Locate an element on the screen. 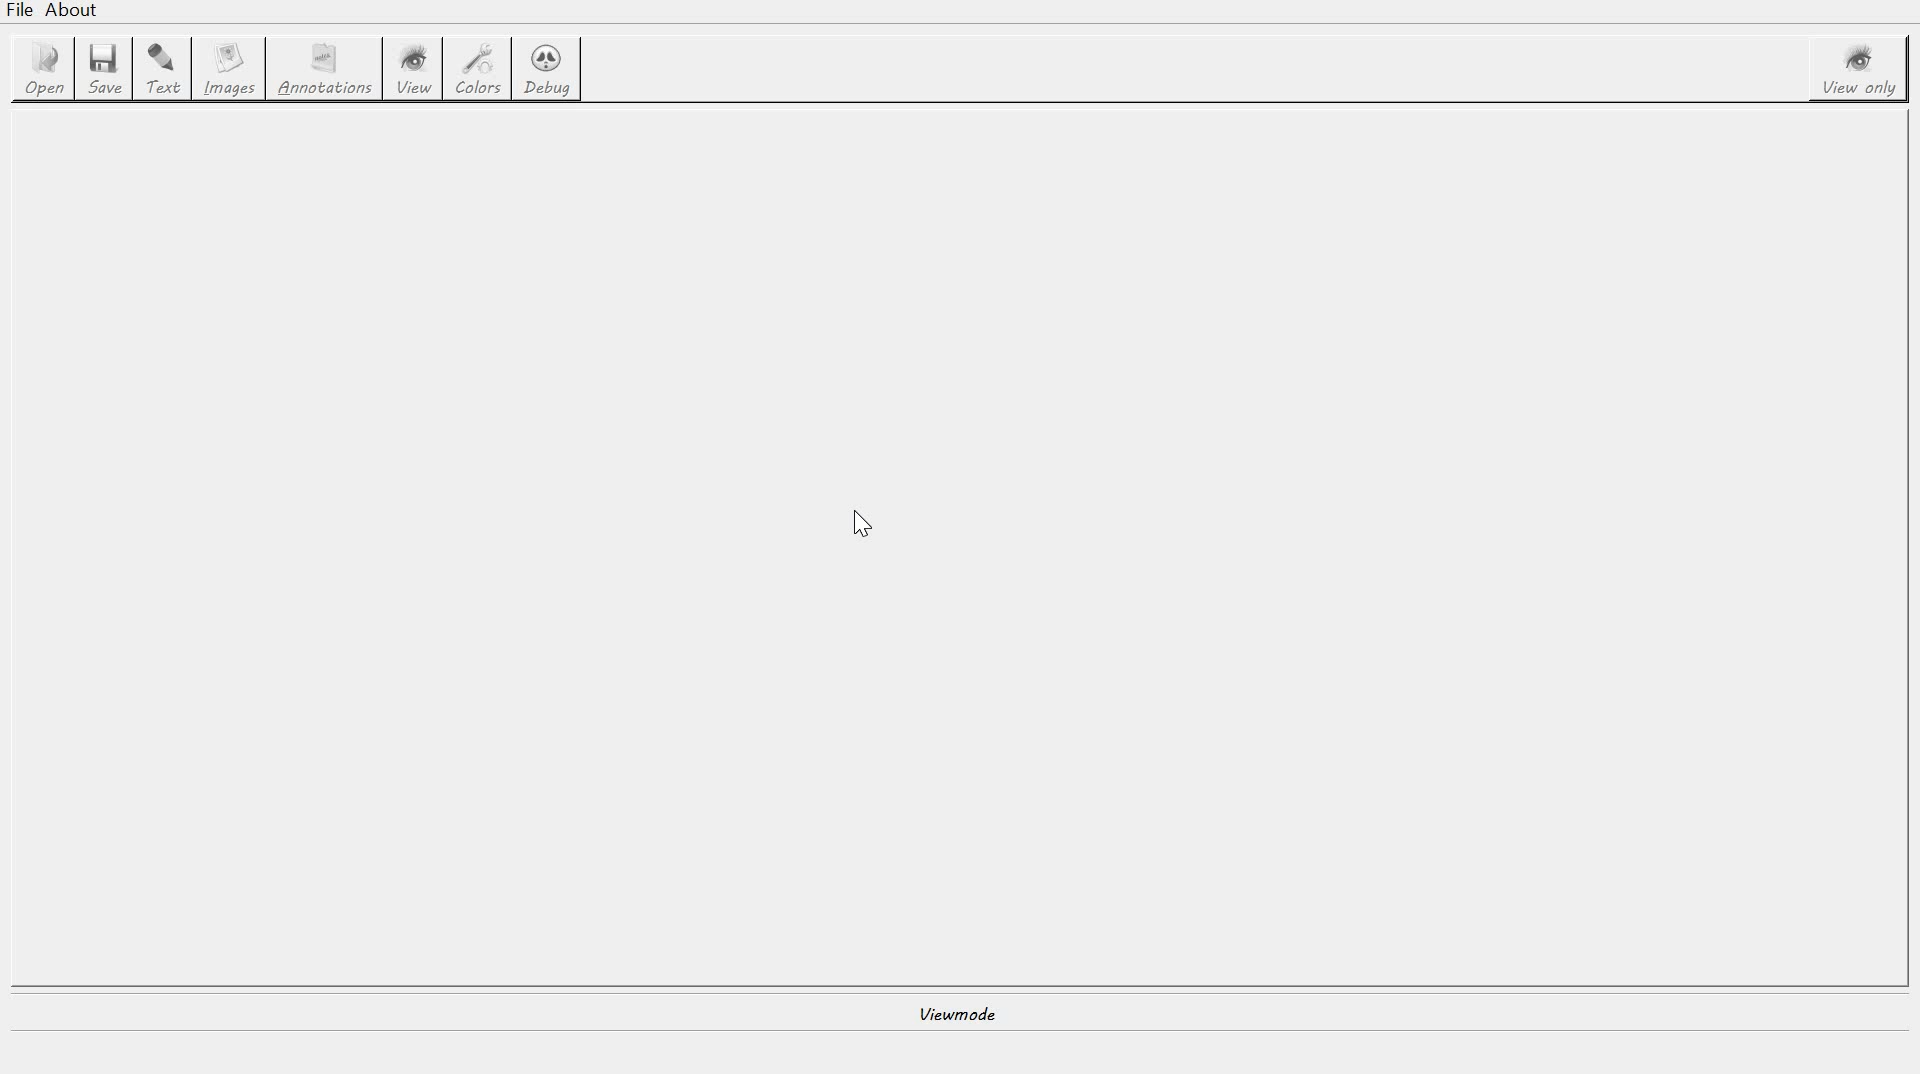 The width and height of the screenshot is (1920, 1074). view is located at coordinates (418, 70).